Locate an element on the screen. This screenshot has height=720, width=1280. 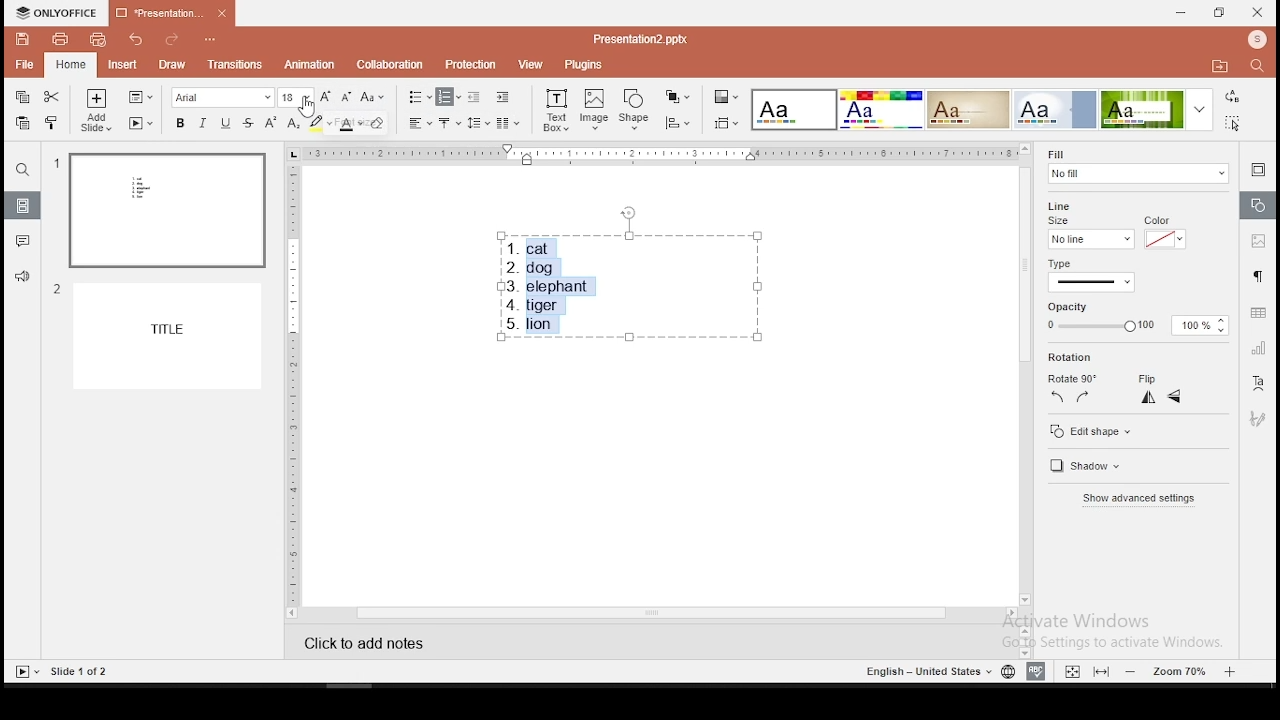
rotate 90 is located at coordinates (1074, 380).